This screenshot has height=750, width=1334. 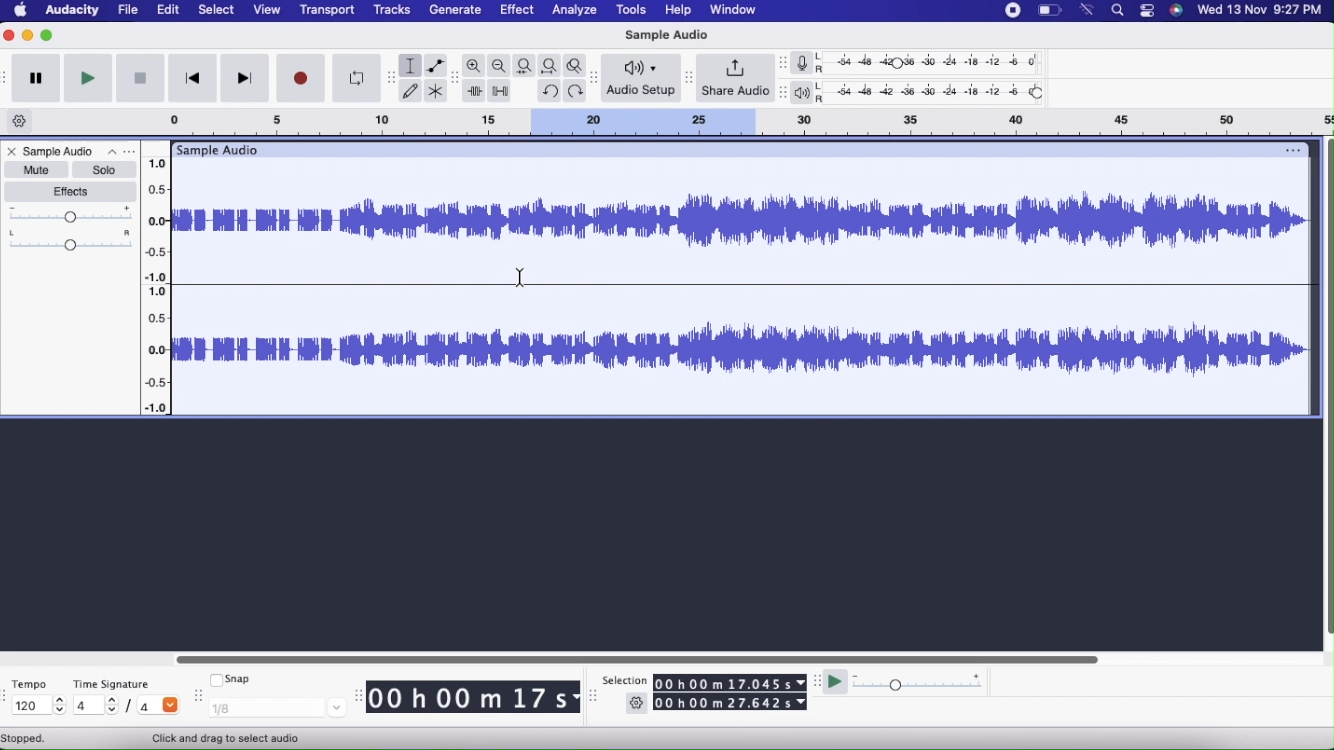 What do you see at coordinates (1326, 394) in the screenshot?
I see `vertical scrollbar` at bounding box center [1326, 394].